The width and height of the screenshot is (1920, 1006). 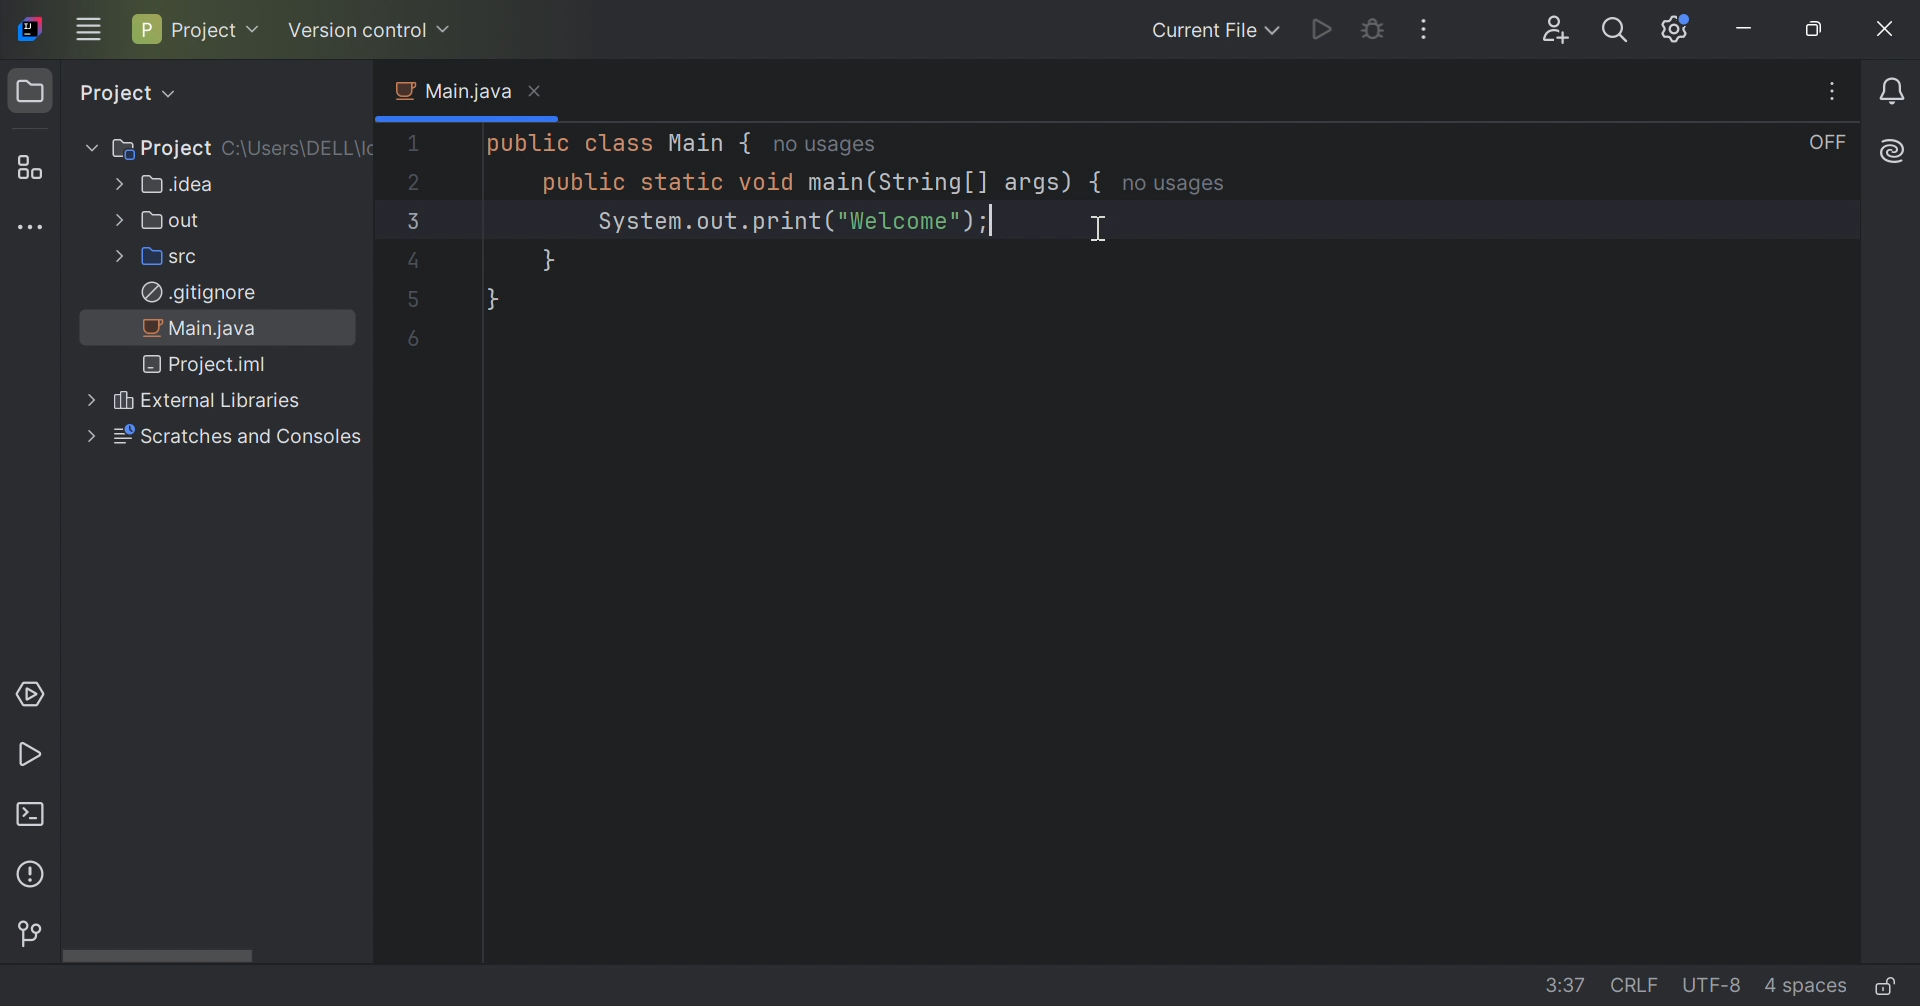 I want to click on Close, so click(x=537, y=91).